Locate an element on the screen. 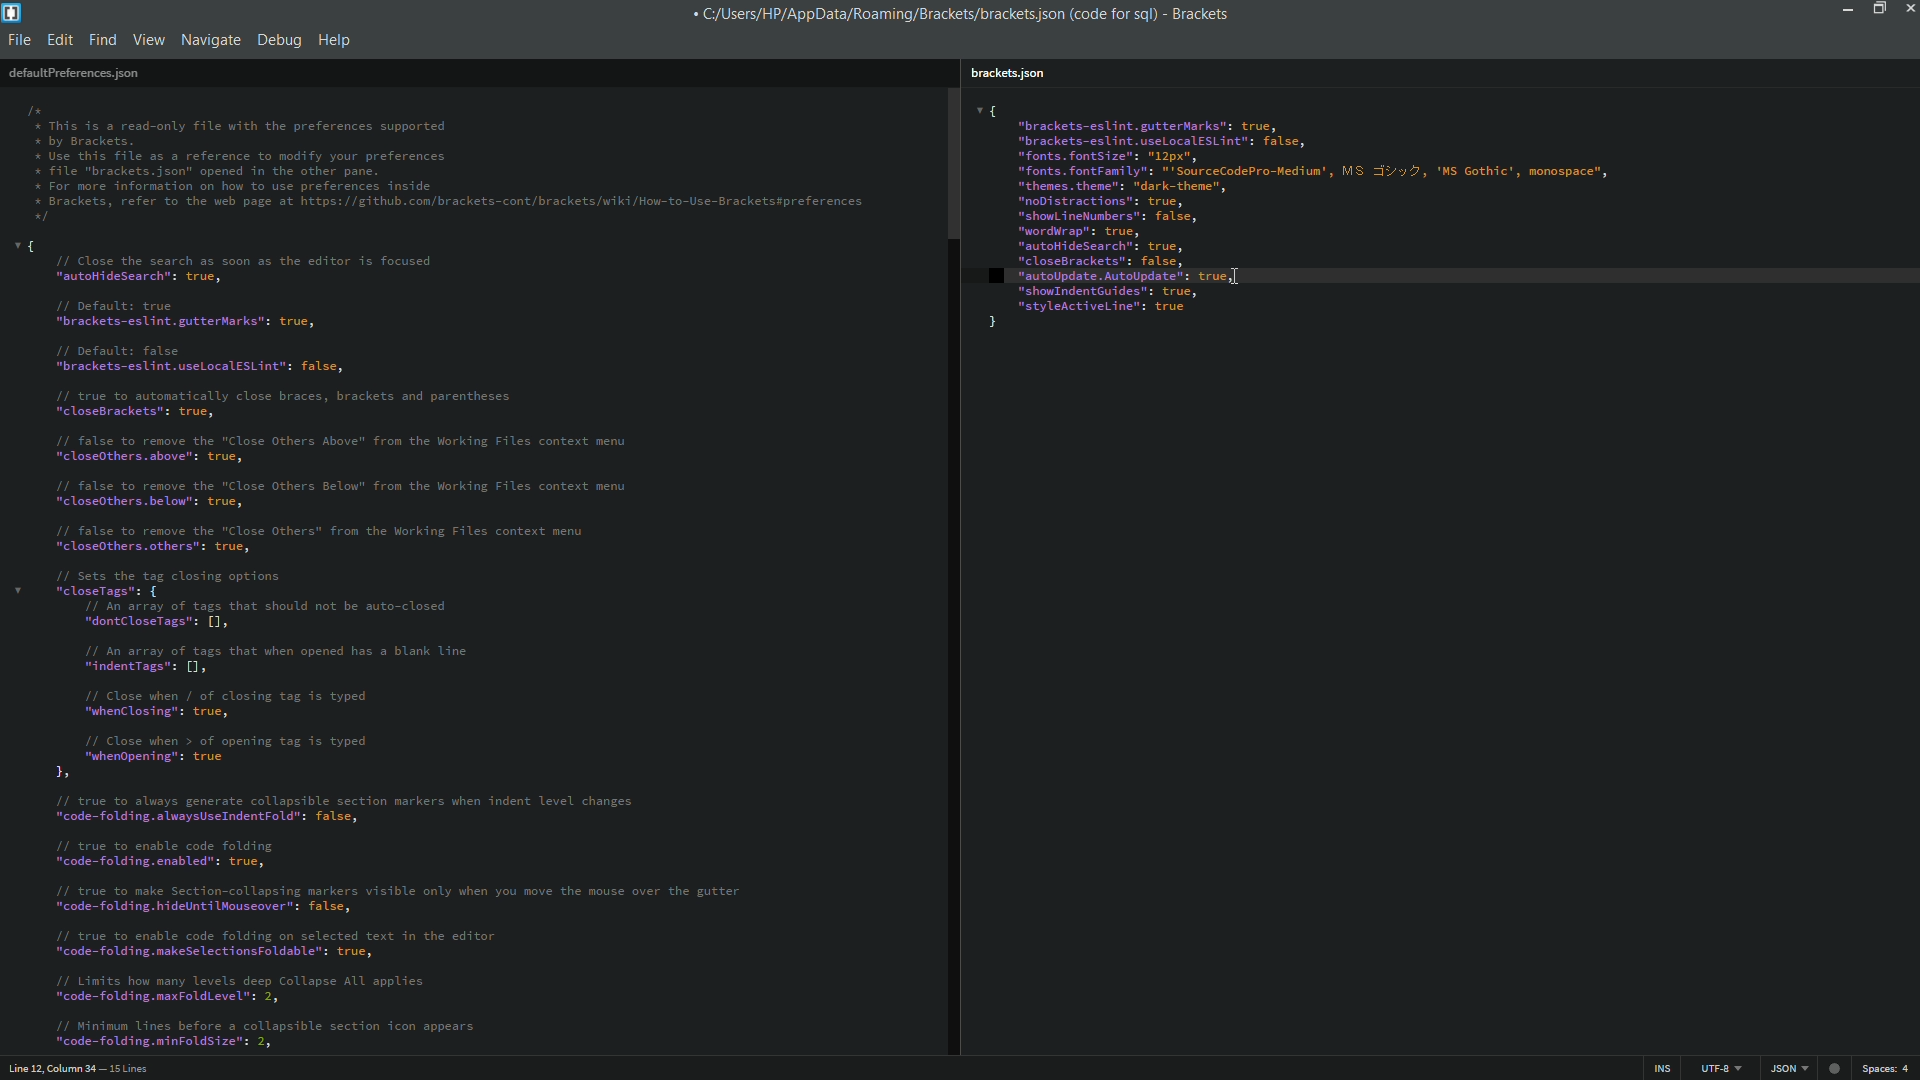 This screenshot has height=1080, width=1920. file menu is located at coordinates (20, 40).